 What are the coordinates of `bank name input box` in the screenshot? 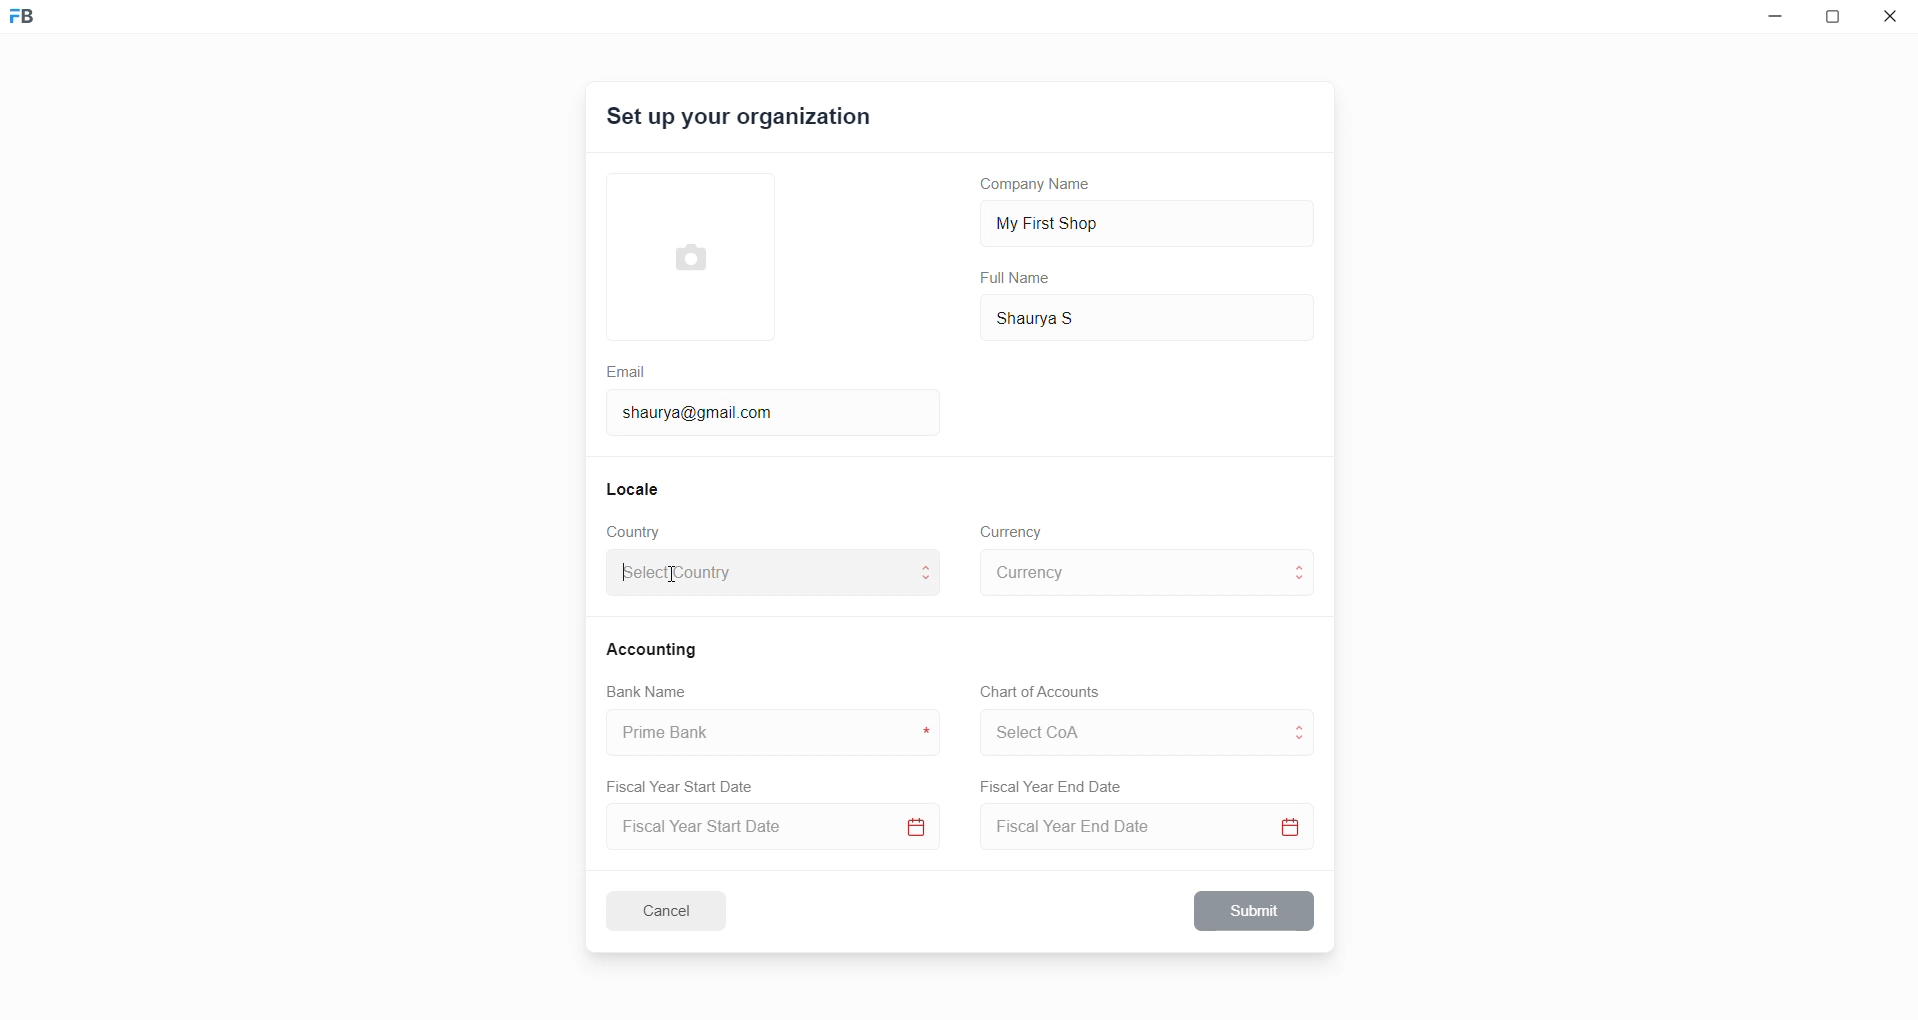 It's located at (765, 733).